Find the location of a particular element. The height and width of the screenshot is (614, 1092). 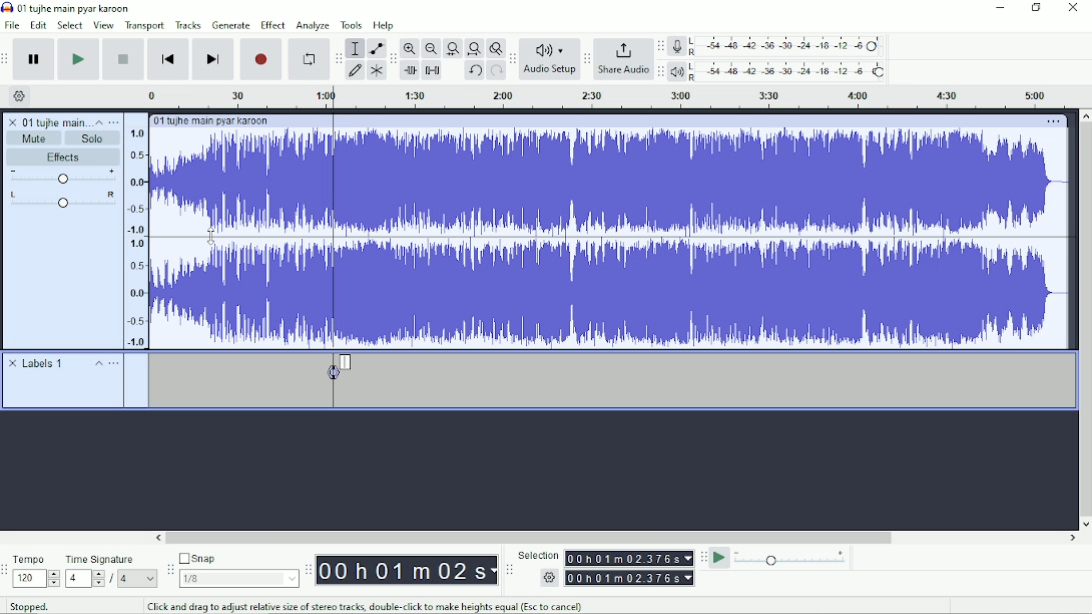

Collapse is located at coordinates (98, 362).